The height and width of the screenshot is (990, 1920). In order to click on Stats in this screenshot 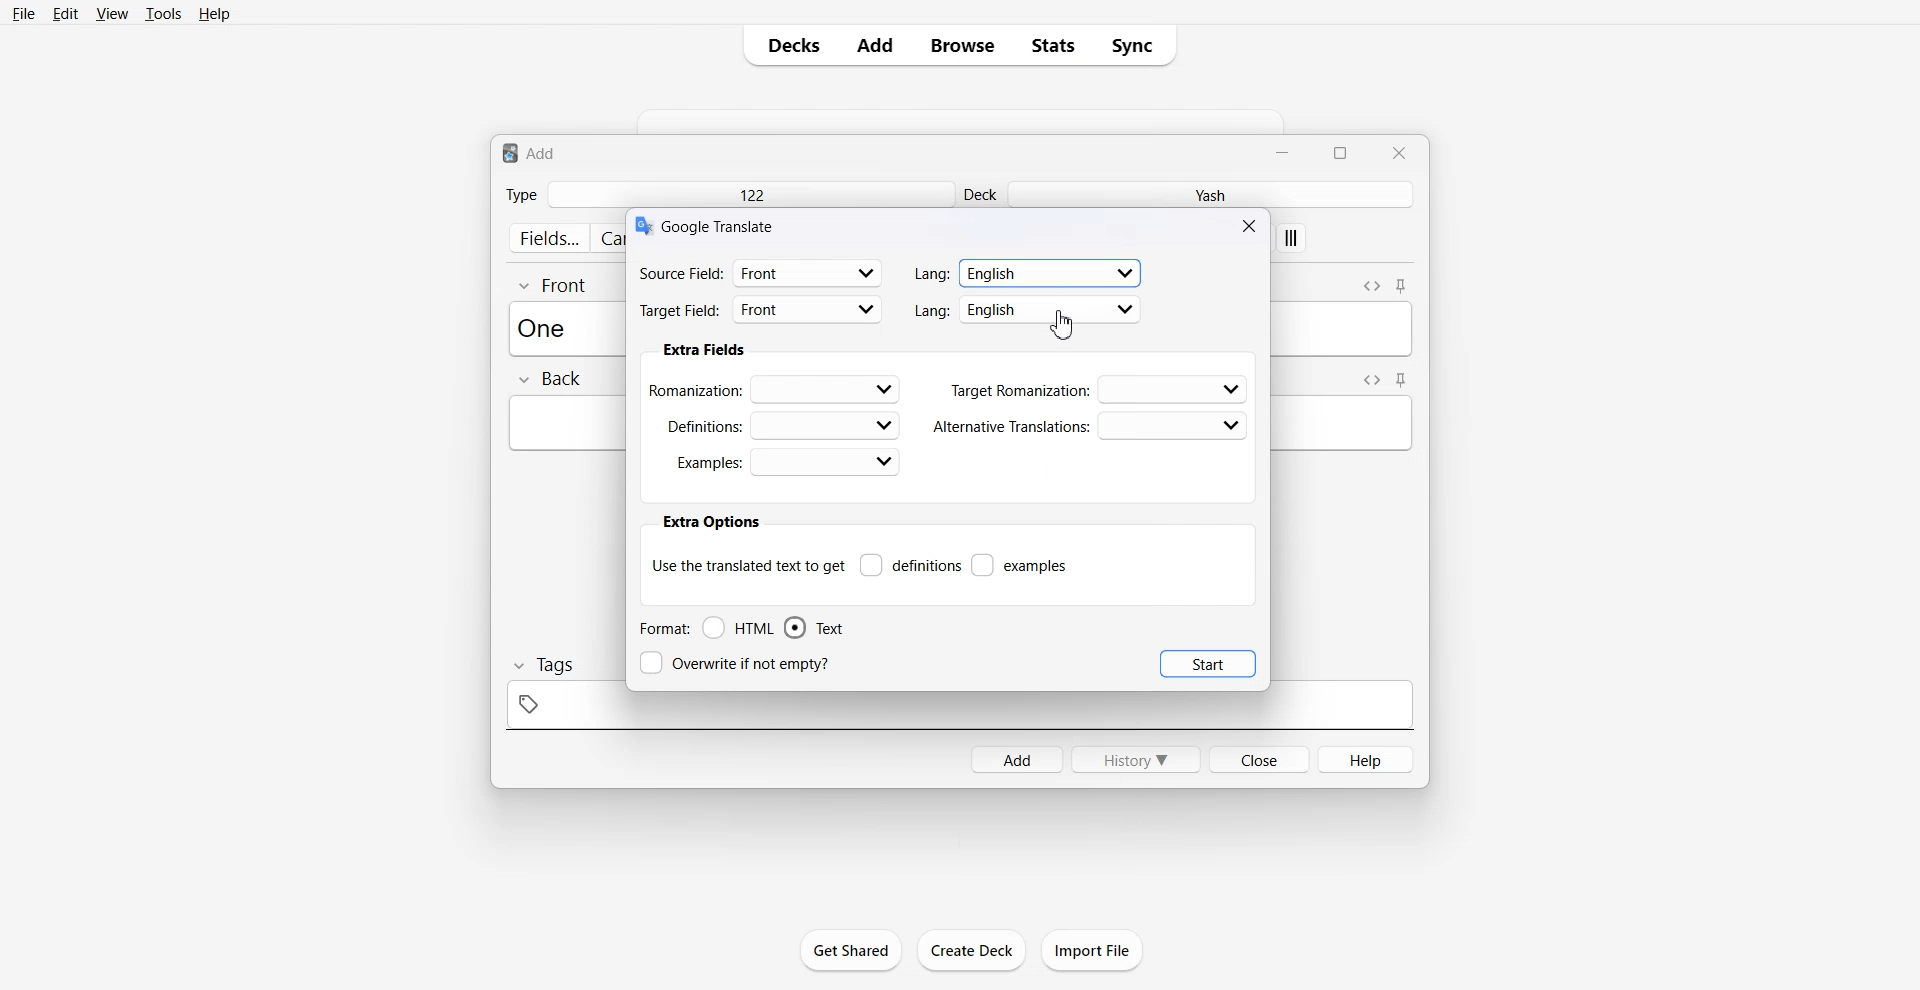, I will do `click(1052, 45)`.